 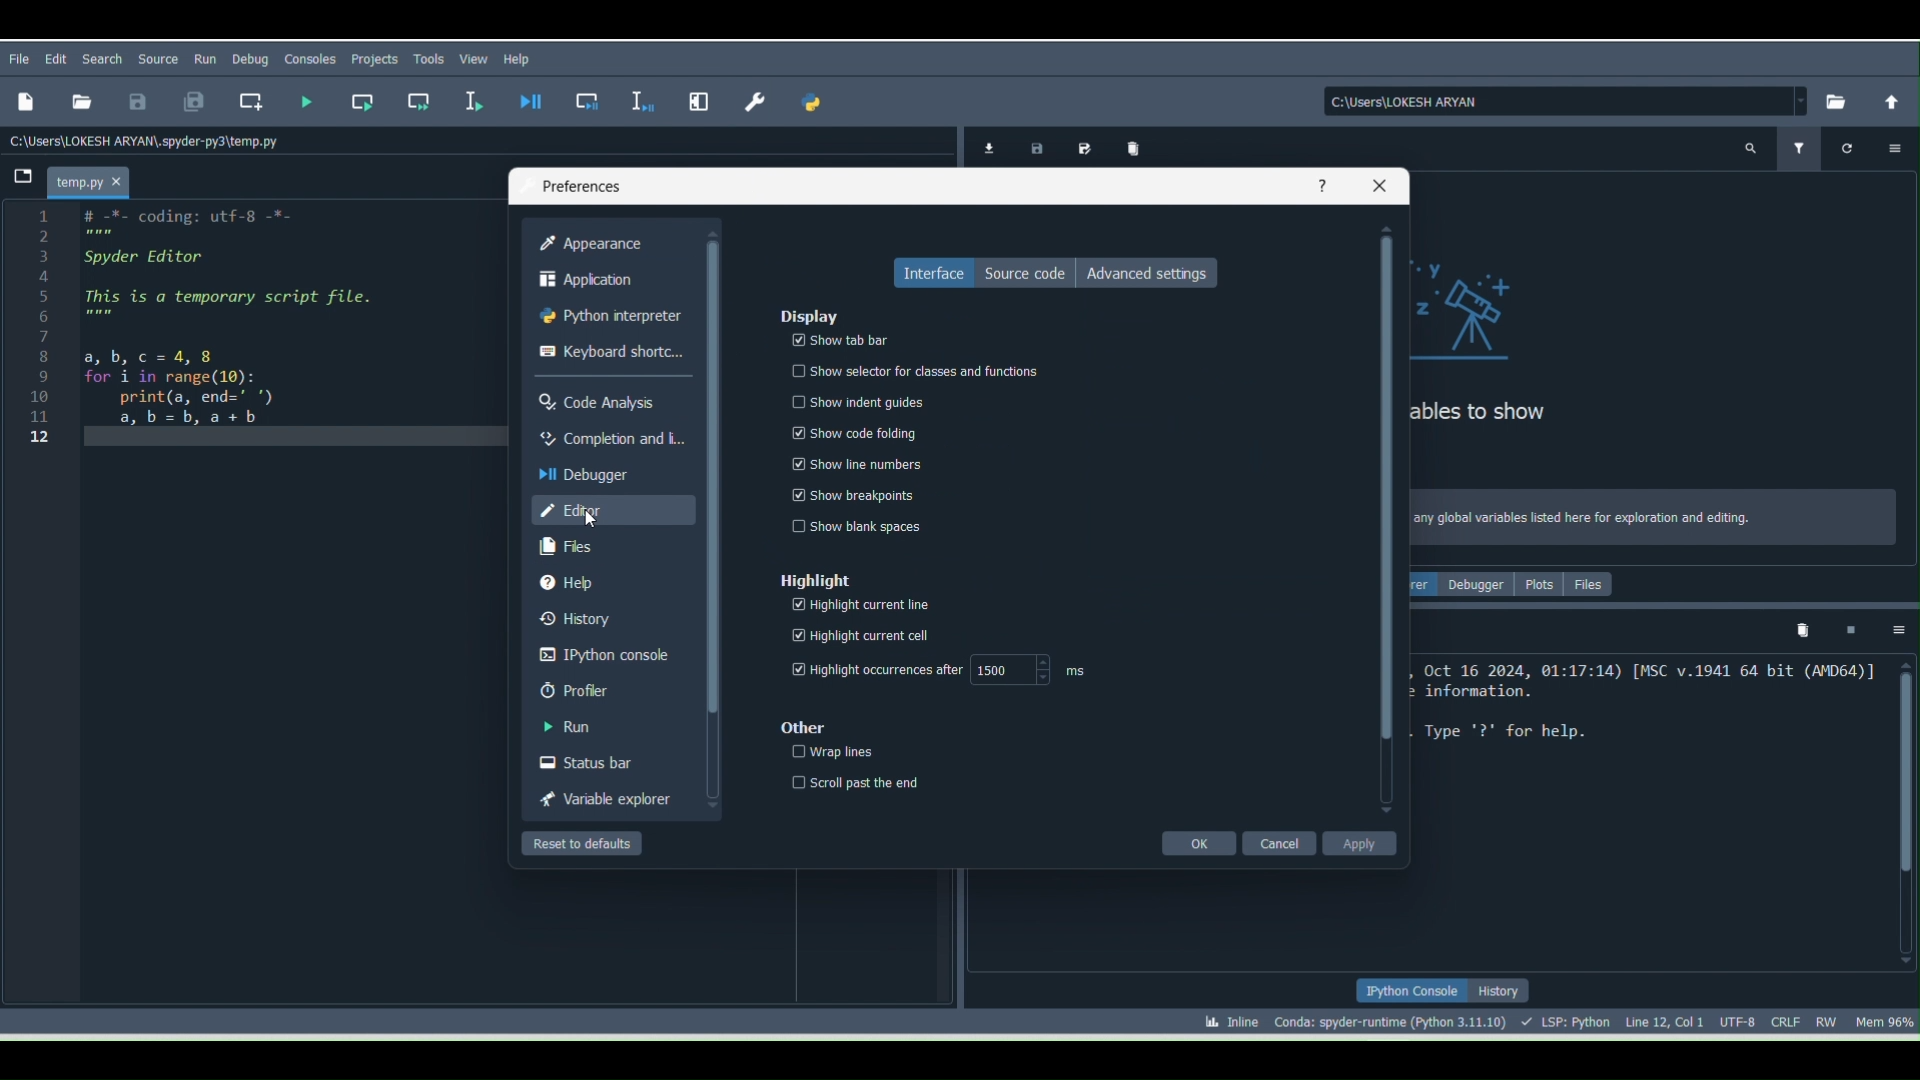 I want to click on Appearance, so click(x=598, y=243).